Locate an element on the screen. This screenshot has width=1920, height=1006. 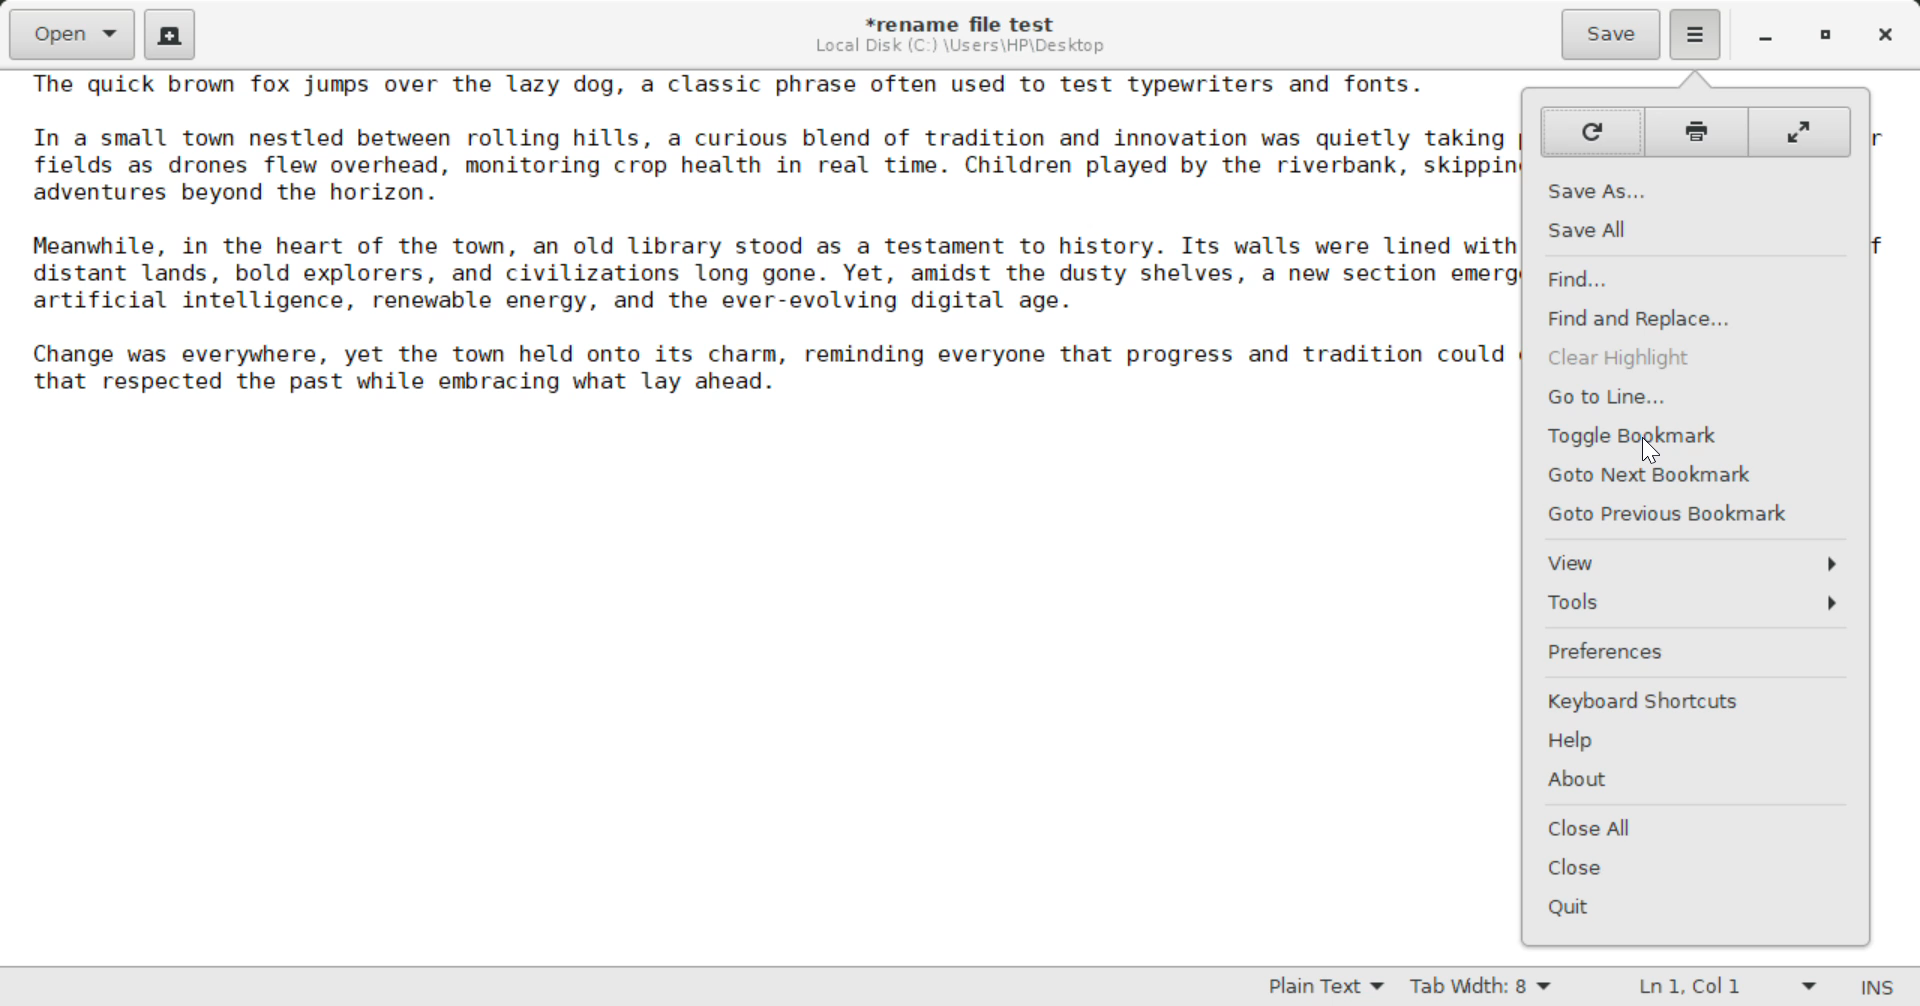
Close is located at coordinates (1696, 867).